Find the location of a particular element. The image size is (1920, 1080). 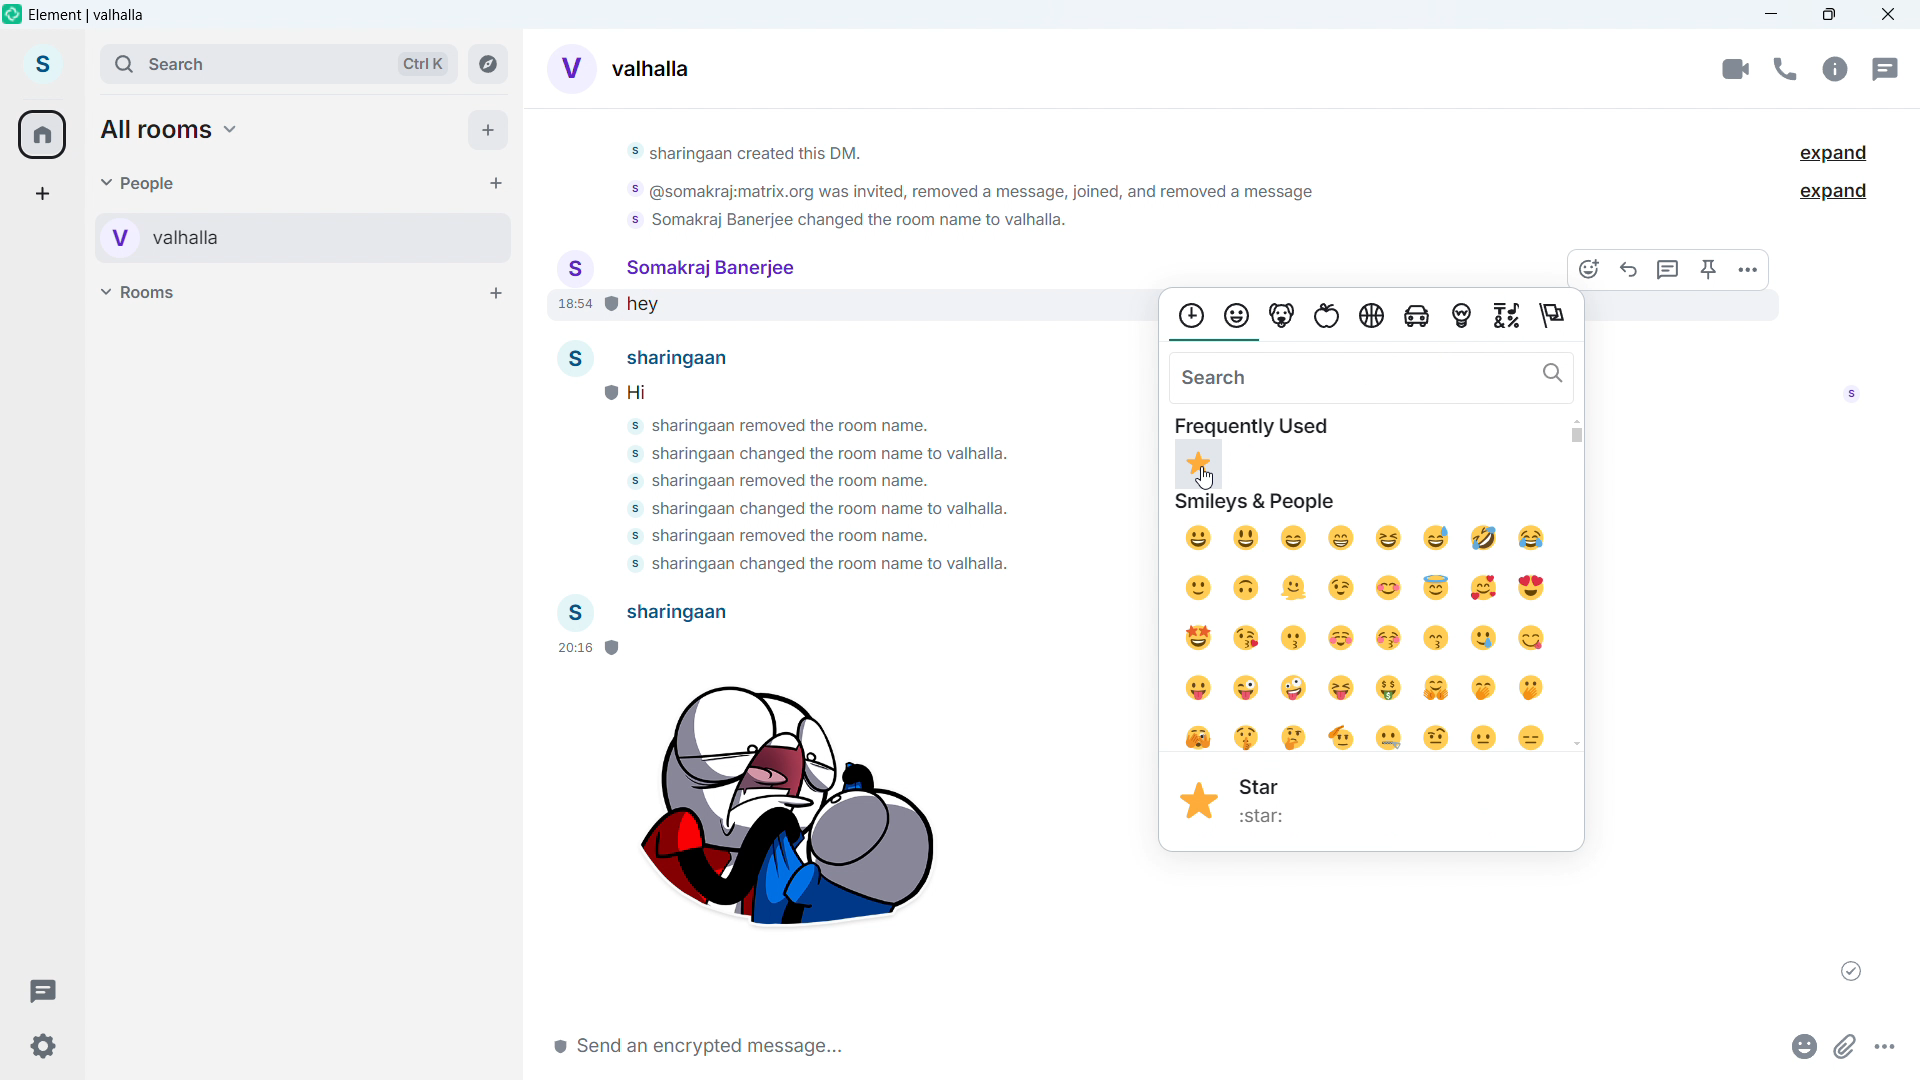

star struck is located at coordinates (1202, 638).